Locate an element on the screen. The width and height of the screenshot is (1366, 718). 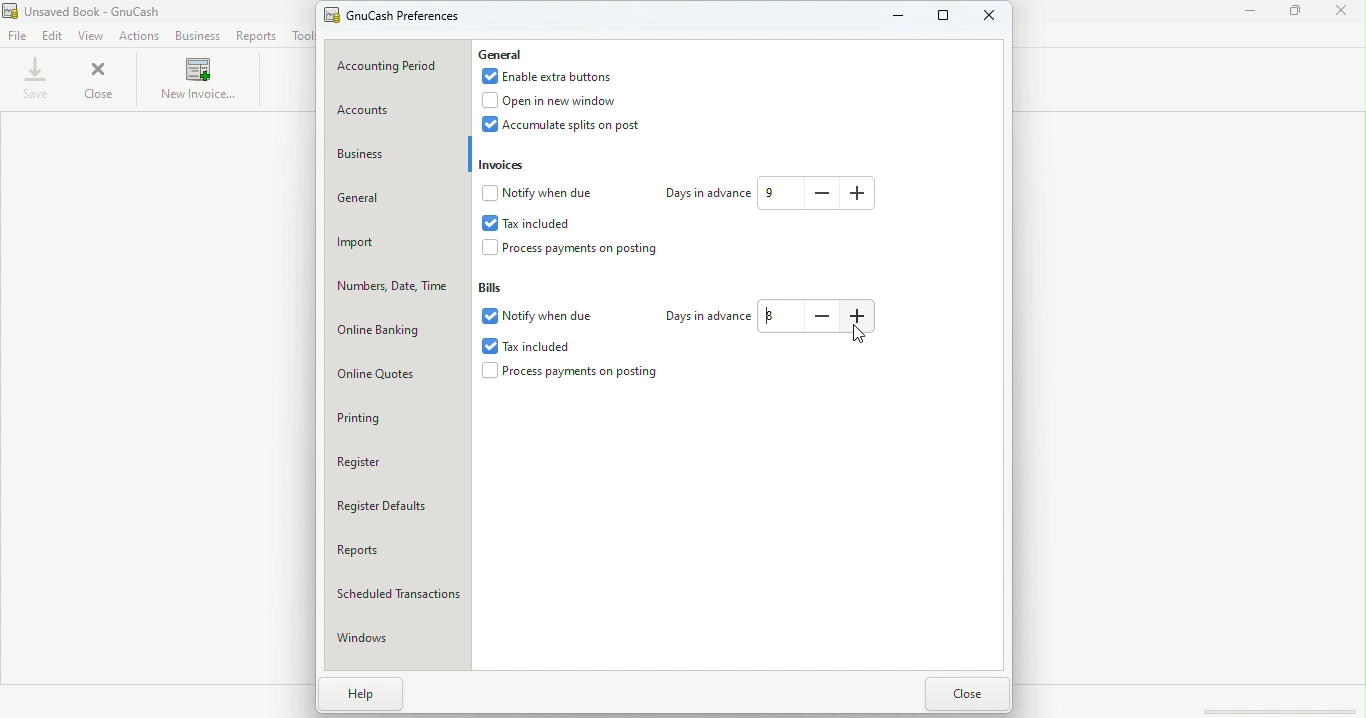
Close is located at coordinates (101, 81).